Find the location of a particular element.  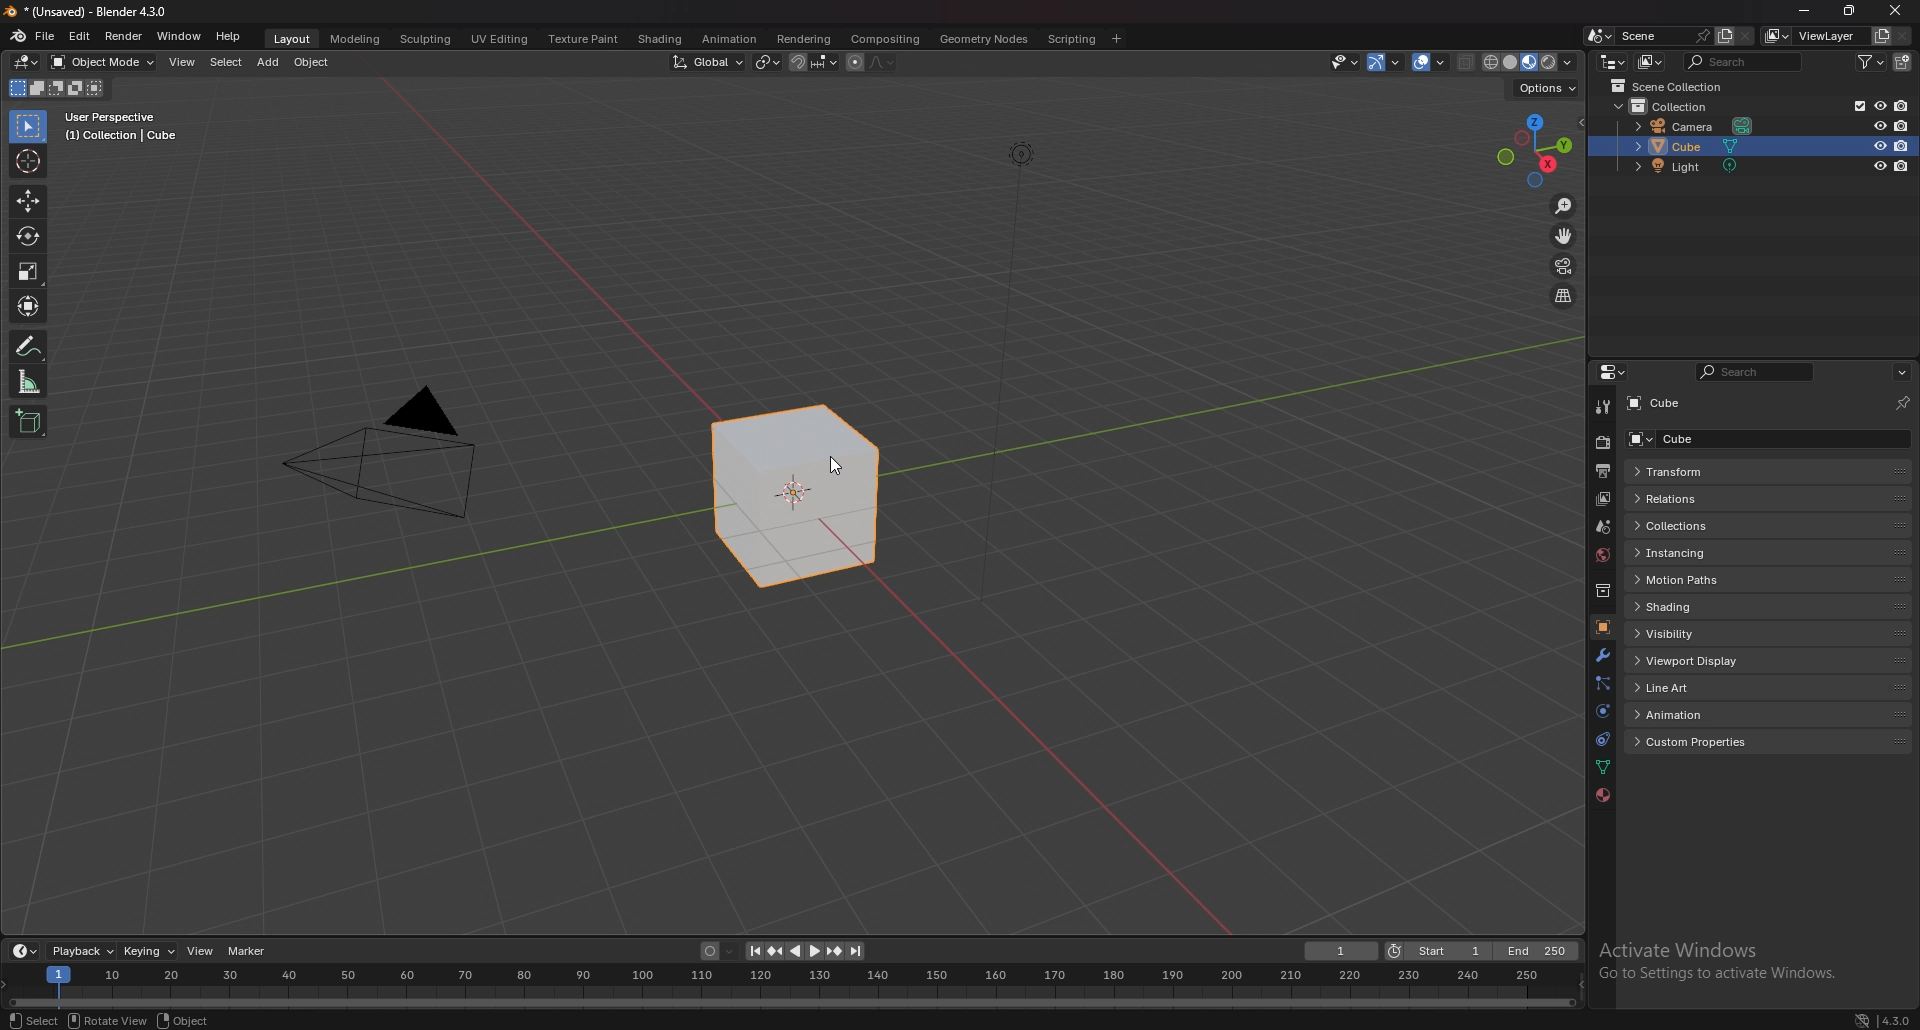

cube is located at coordinates (1725, 439).